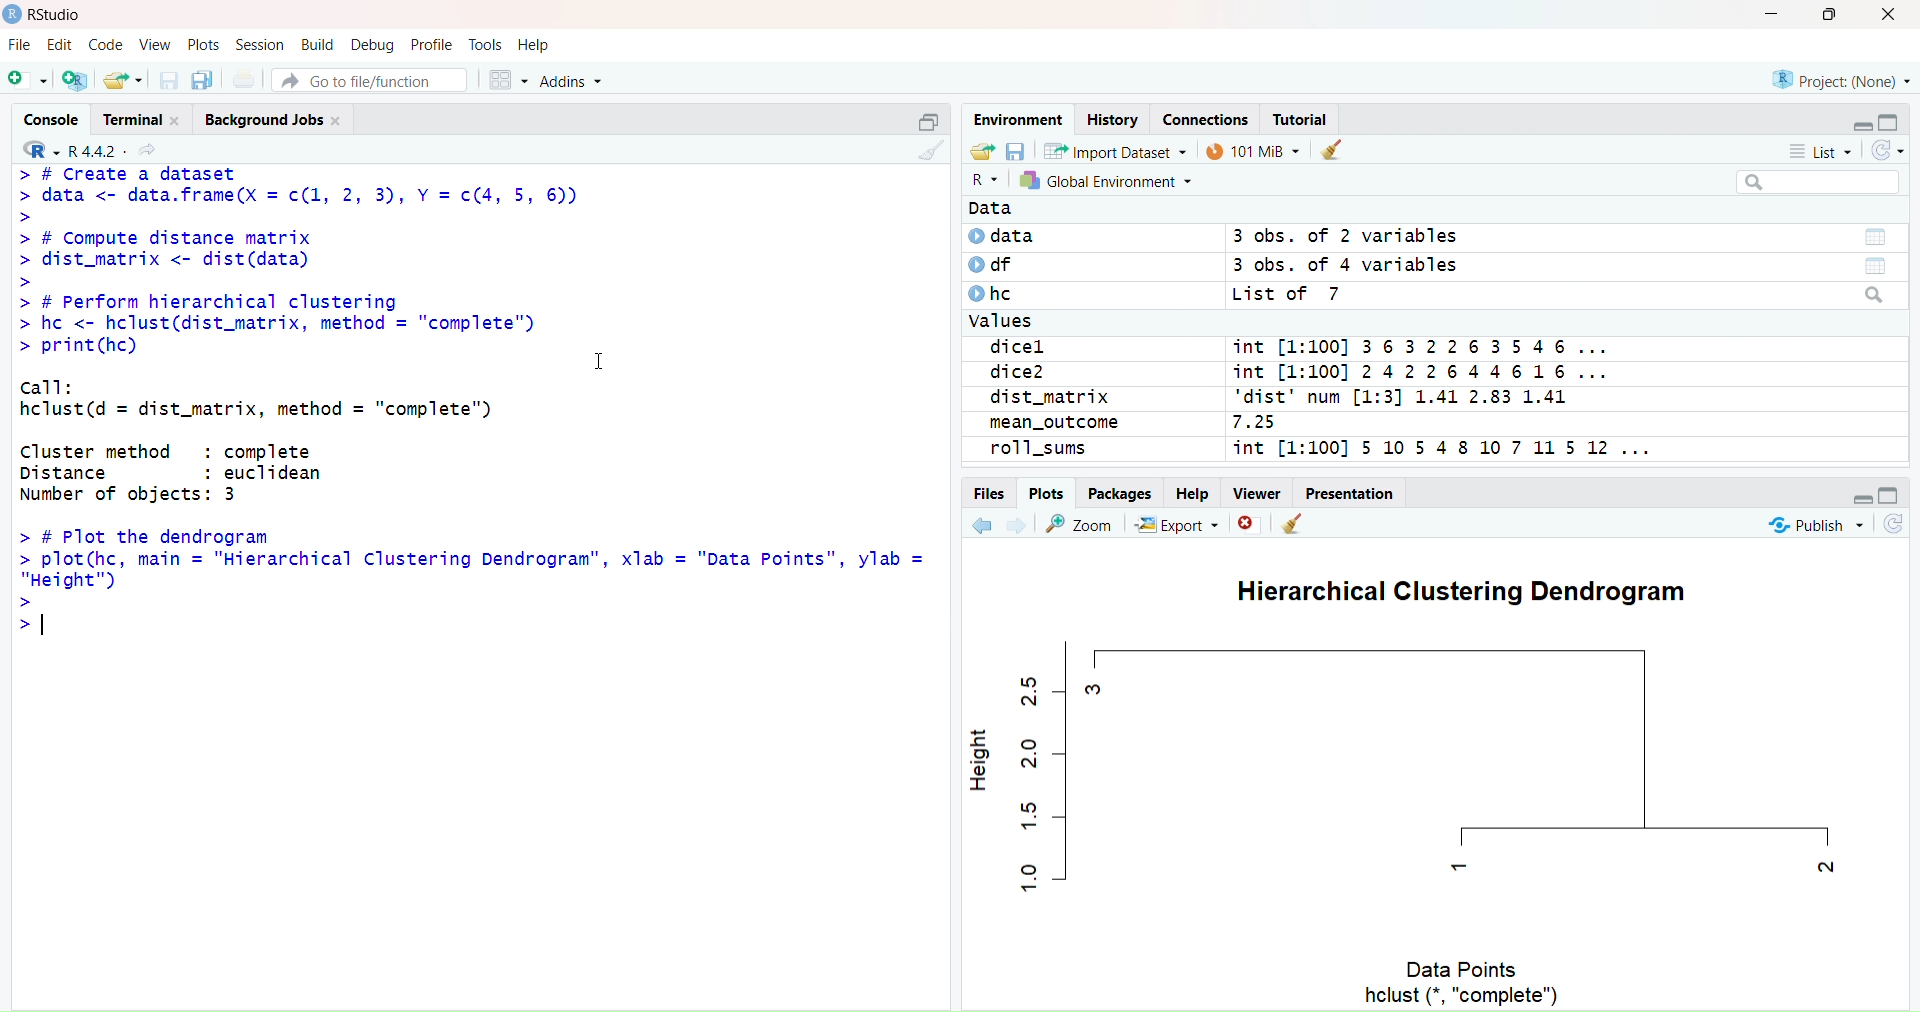 The height and width of the screenshot is (1012, 1920). I want to click on Maximize, so click(1891, 495).